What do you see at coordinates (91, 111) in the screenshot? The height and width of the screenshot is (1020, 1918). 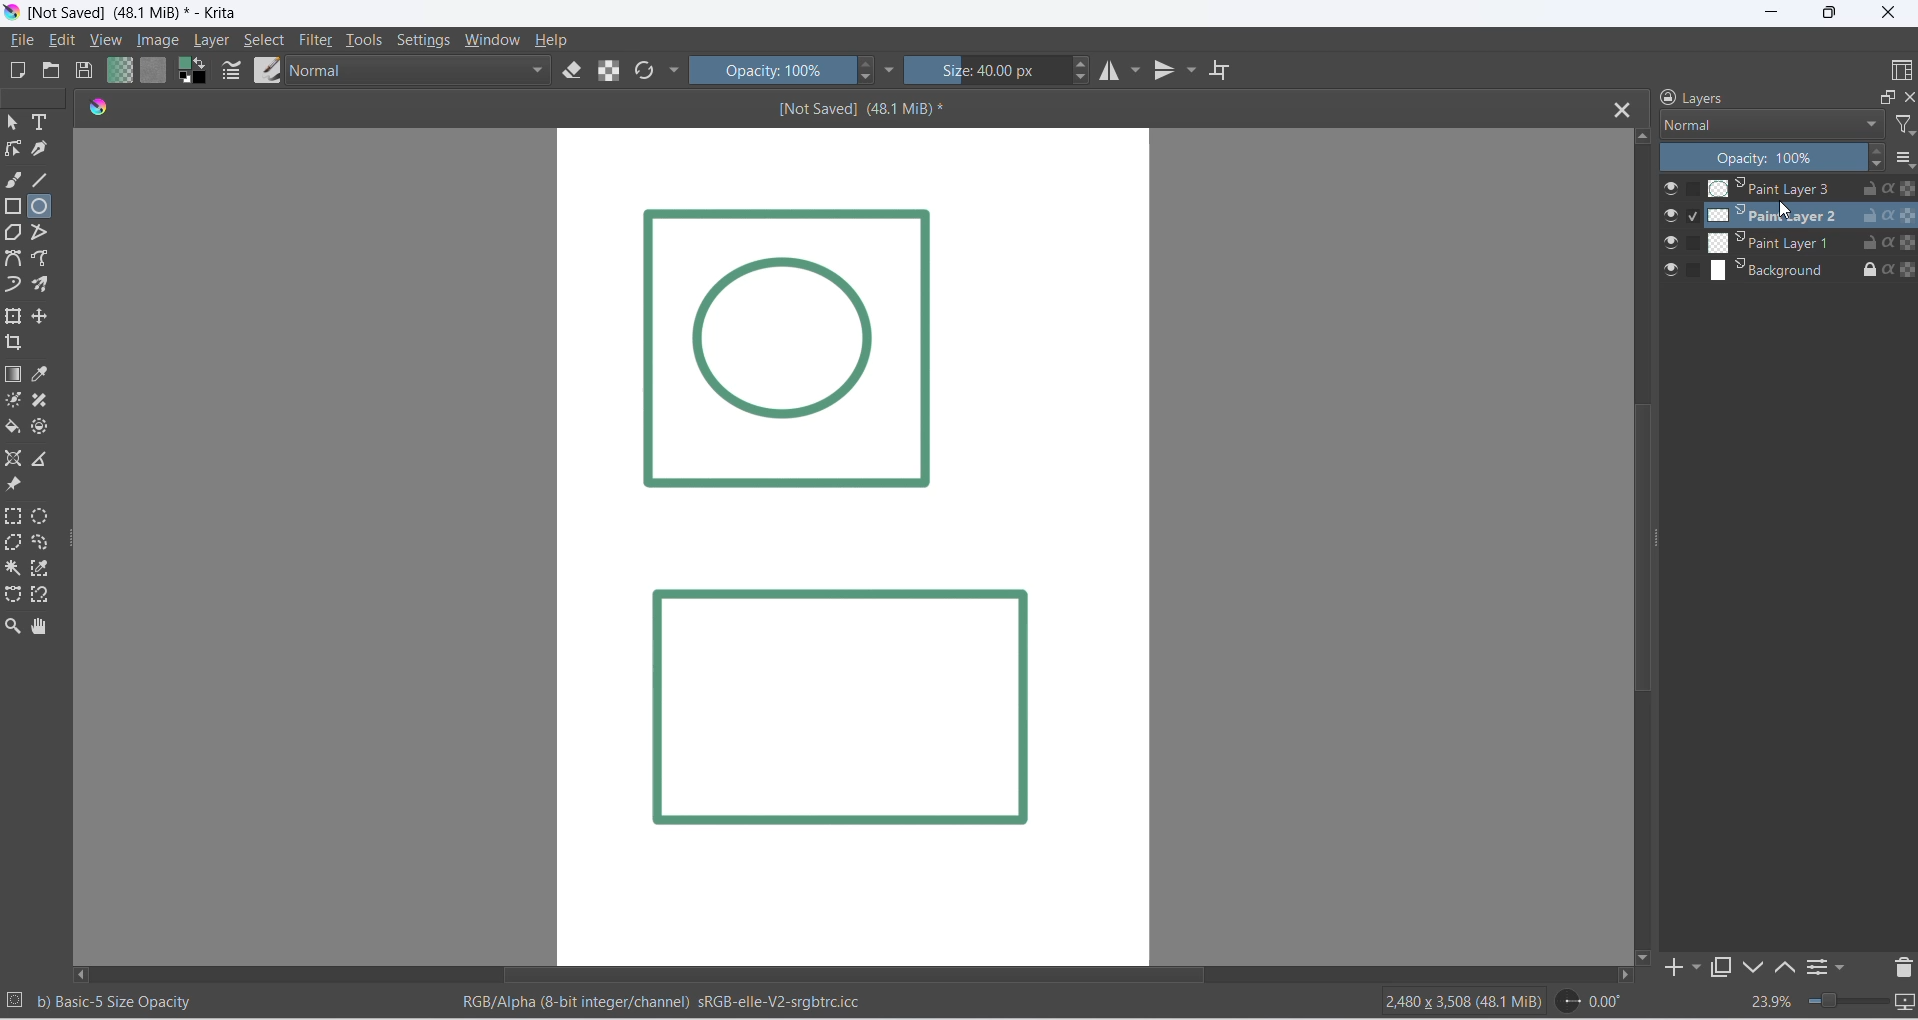 I see `icon` at bounding box center [91, 111].